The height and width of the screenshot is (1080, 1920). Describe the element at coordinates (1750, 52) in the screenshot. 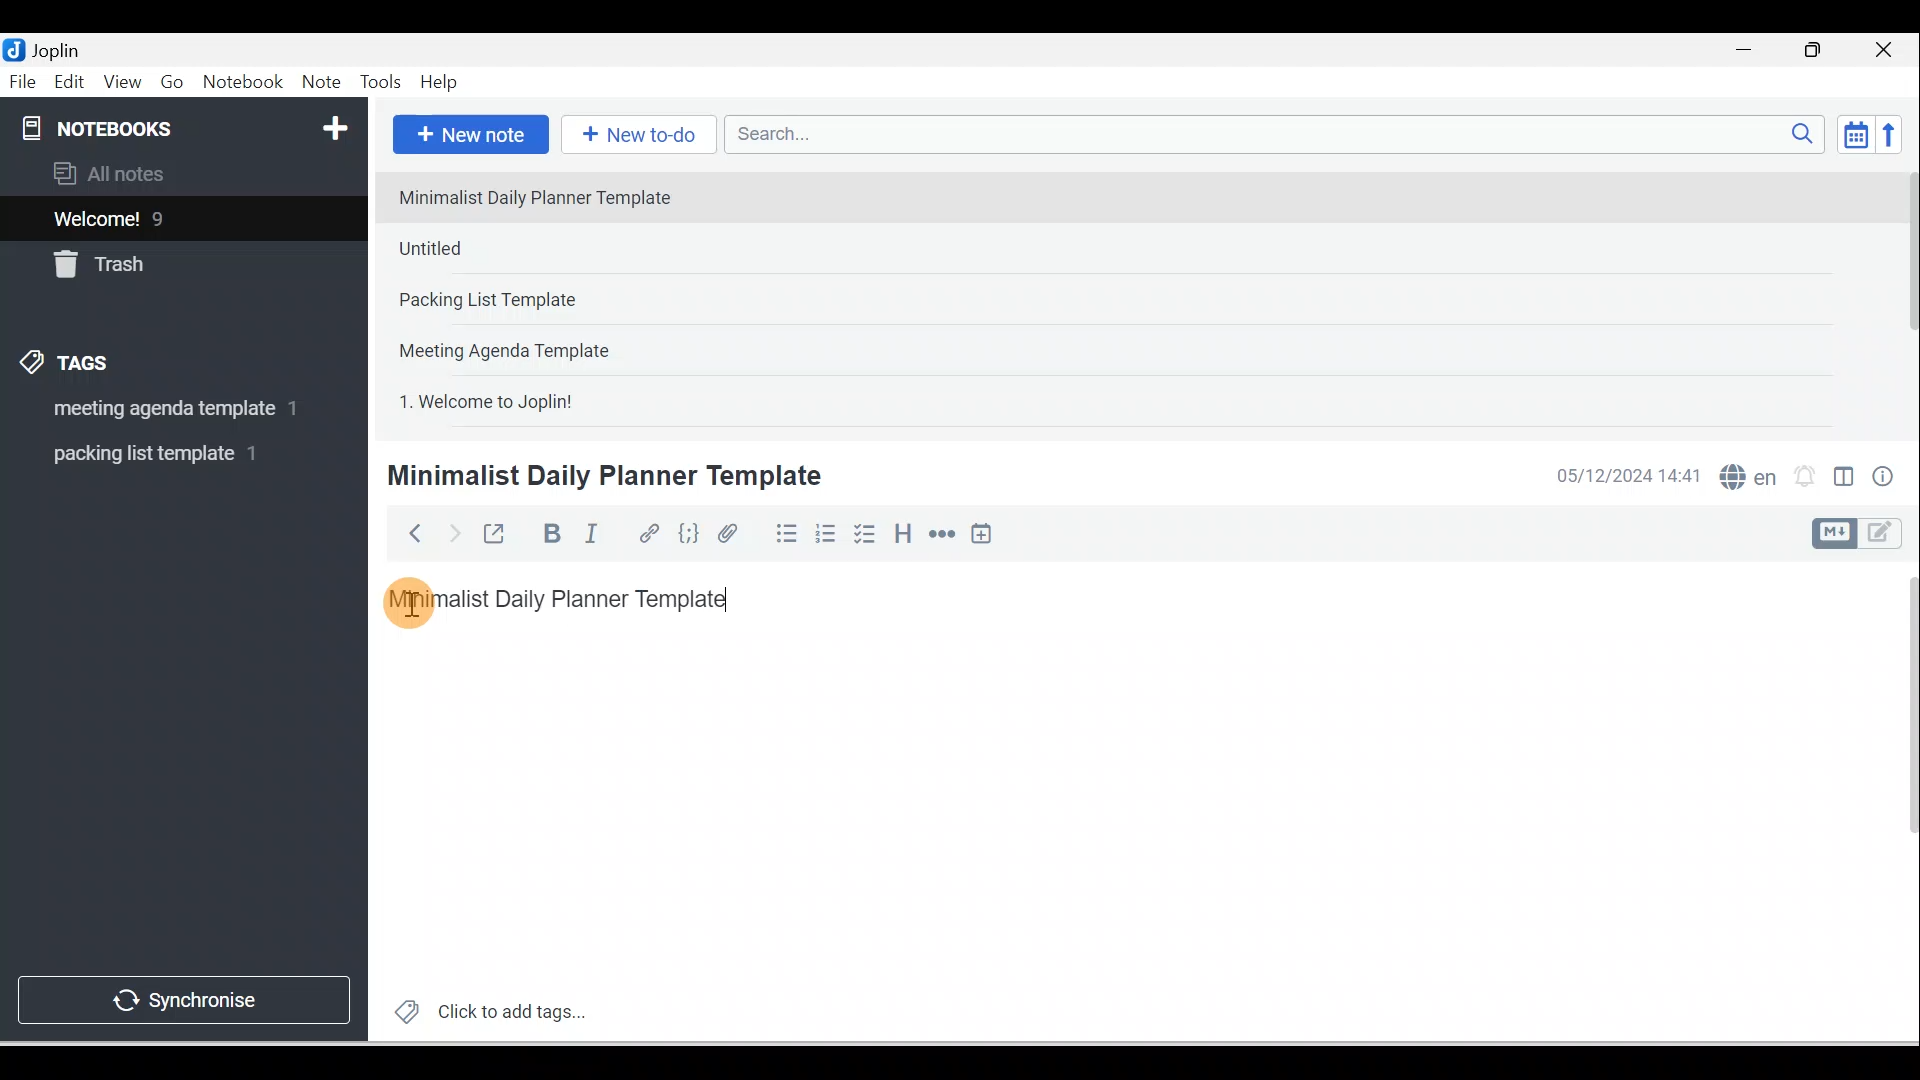

I see `Minimise` at that location.